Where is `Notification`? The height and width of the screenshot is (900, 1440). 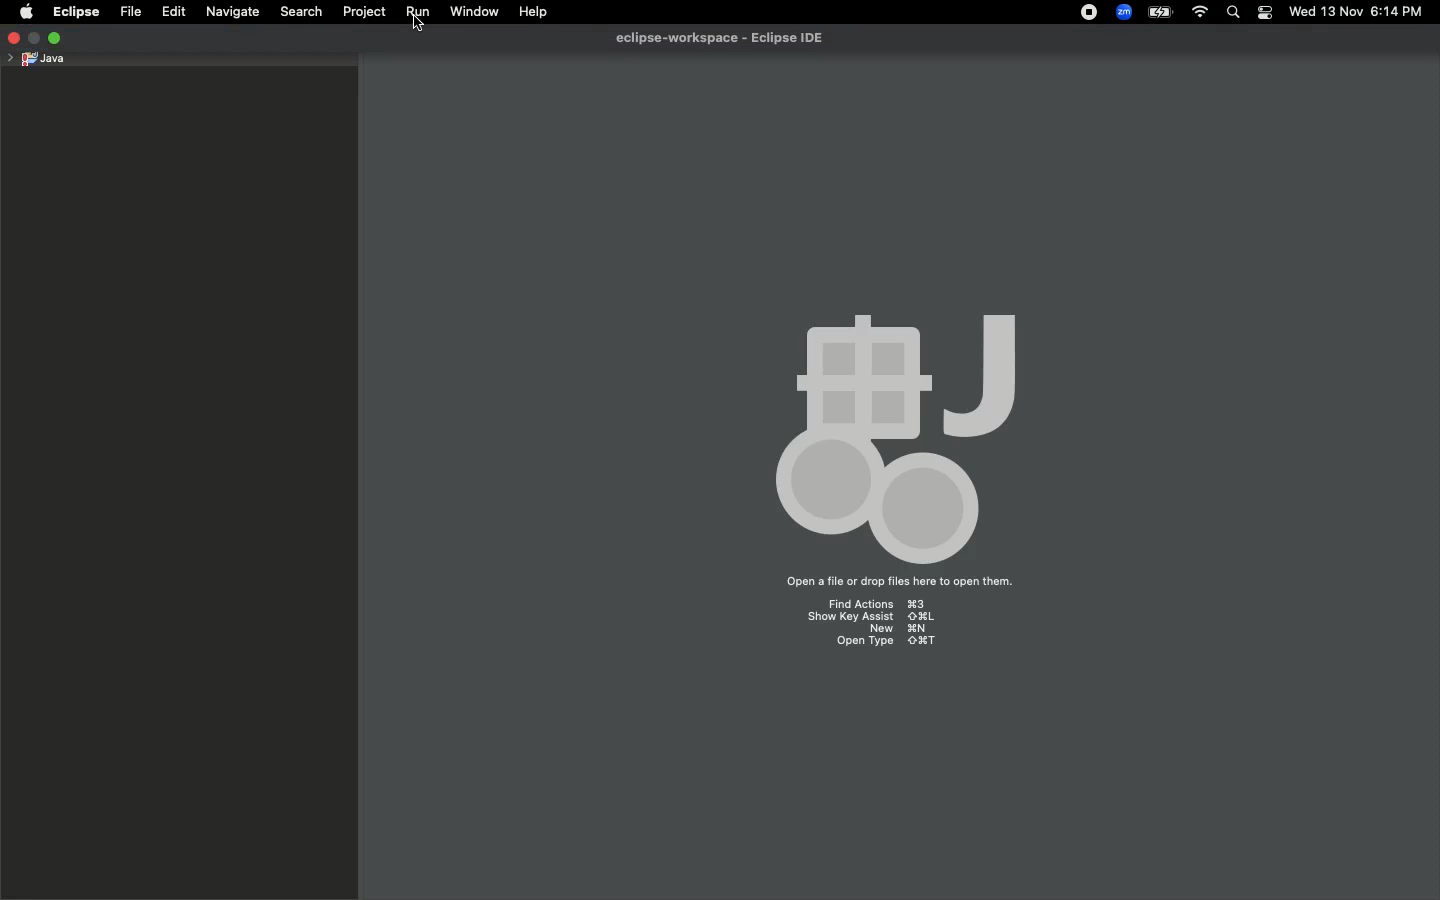
Notification is located at coordinates (1266, 13).